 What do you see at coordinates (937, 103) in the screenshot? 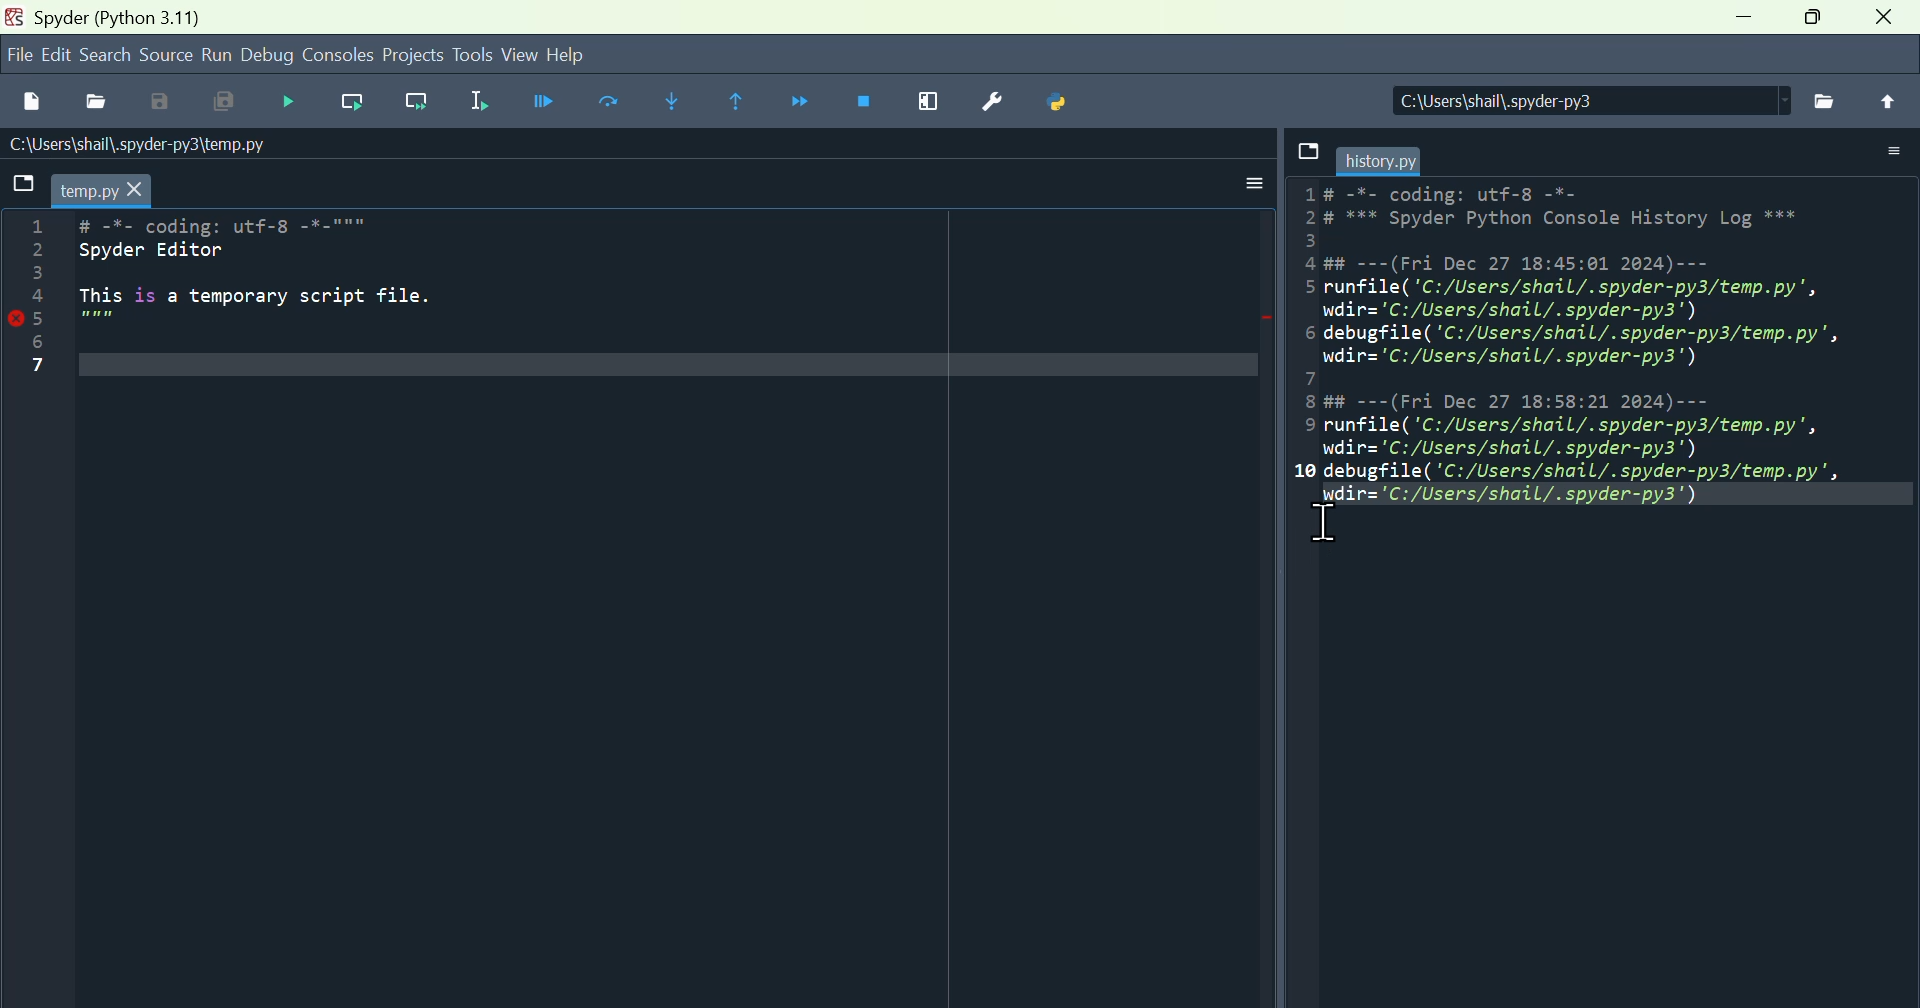
I see `Maximise current window` at bounding box center [937, 103].